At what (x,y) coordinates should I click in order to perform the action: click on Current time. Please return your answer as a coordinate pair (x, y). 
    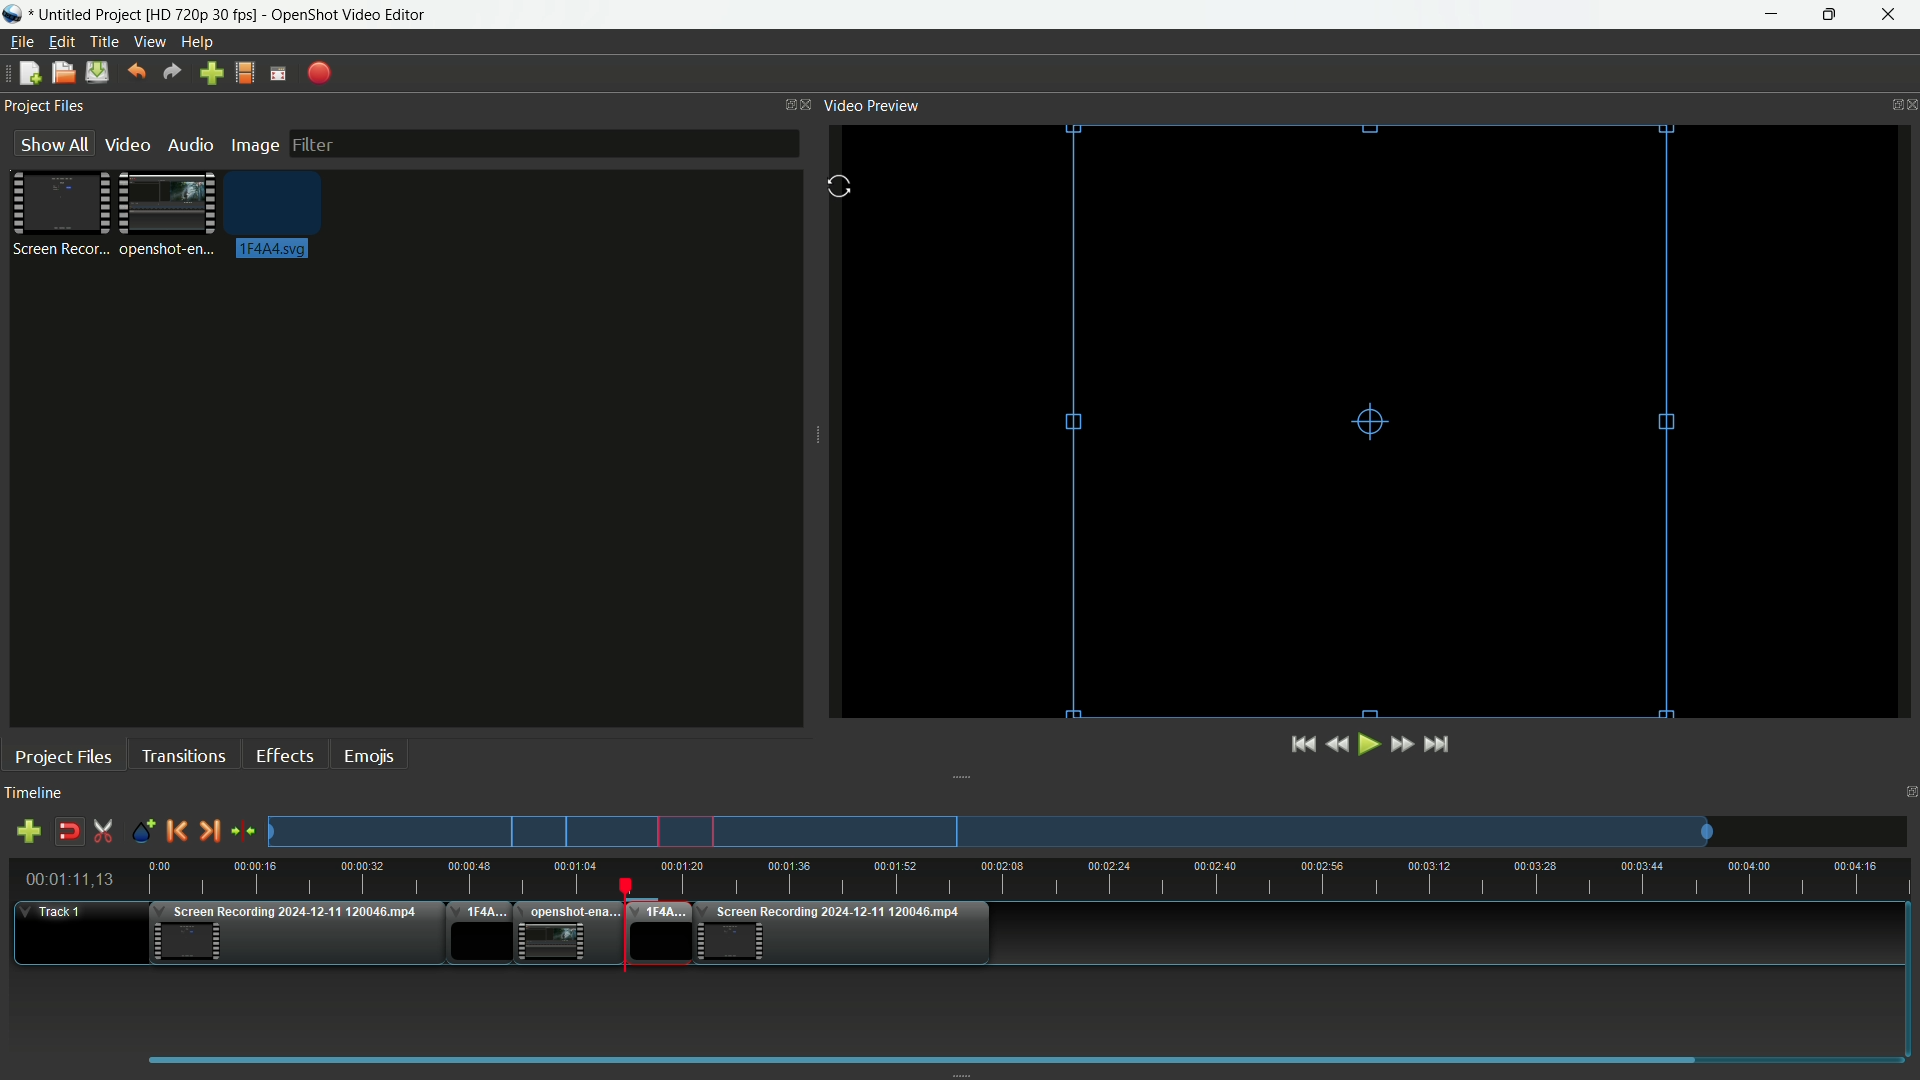
    Looking at the image, I should click on (75, 880).